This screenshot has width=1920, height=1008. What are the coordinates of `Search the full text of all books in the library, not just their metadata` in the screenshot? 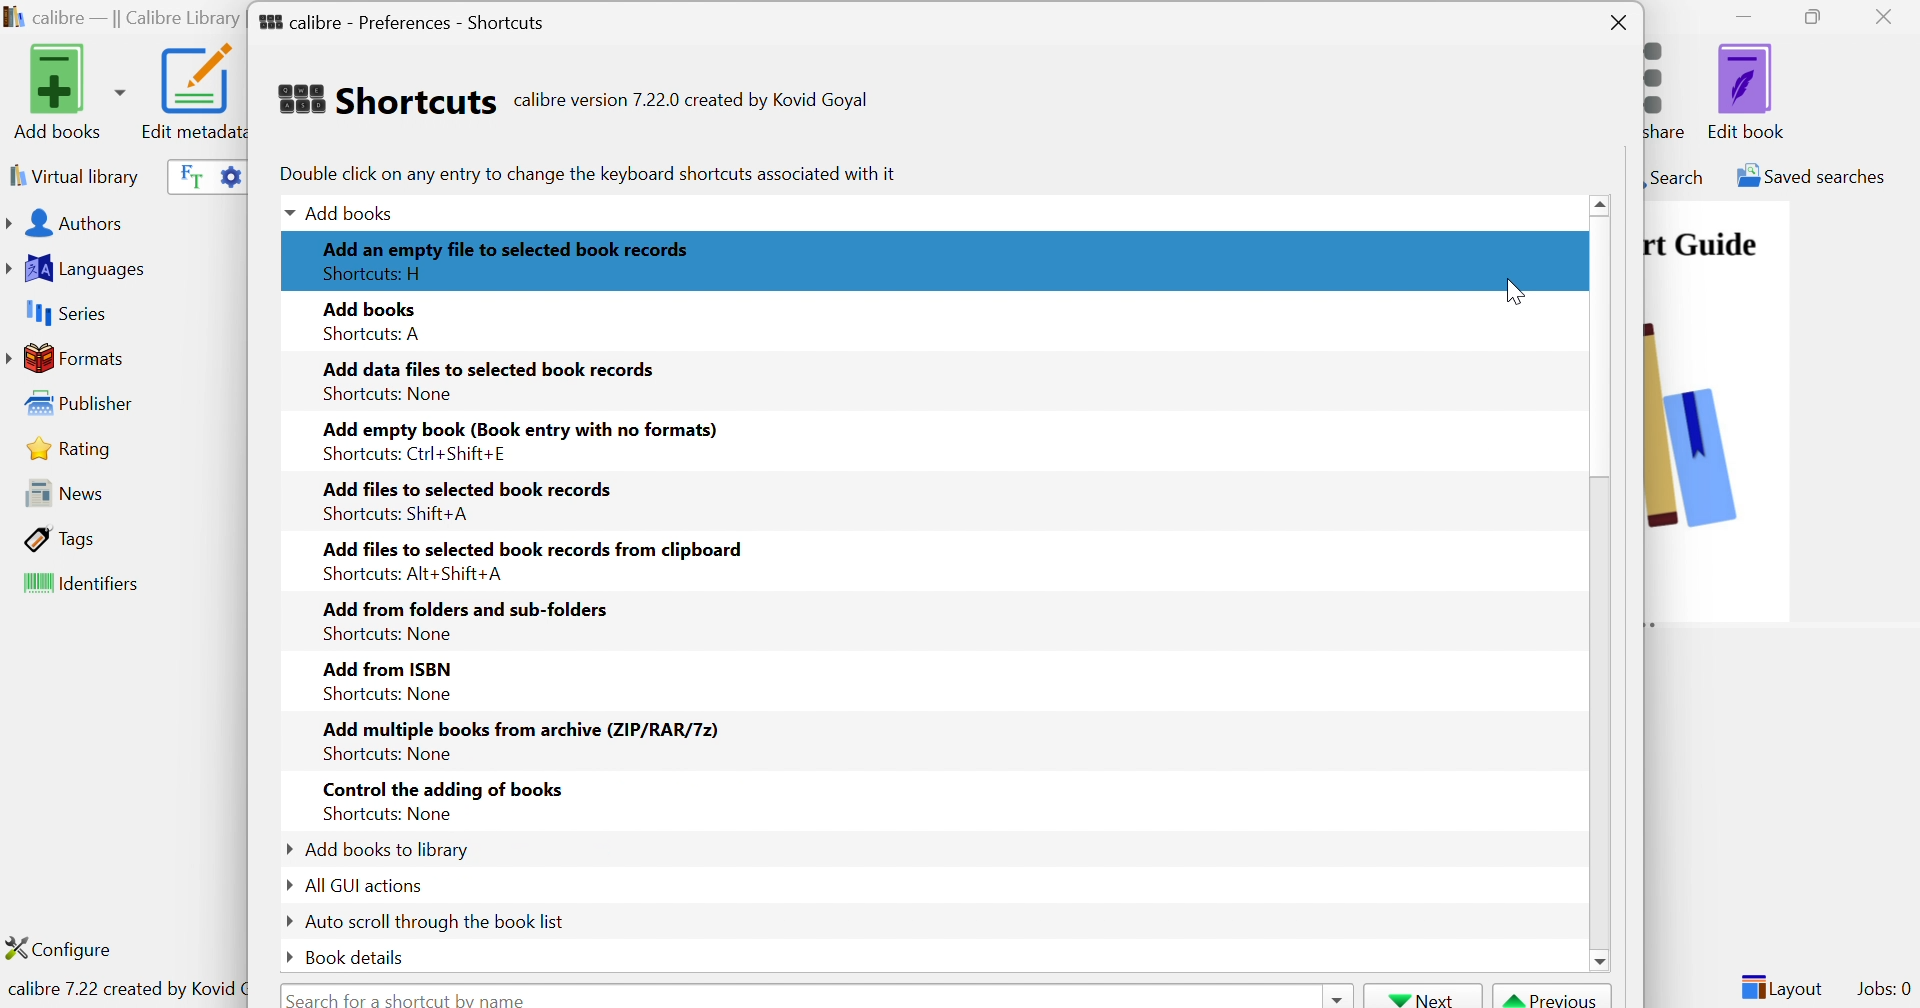 It's located at (187, 175).